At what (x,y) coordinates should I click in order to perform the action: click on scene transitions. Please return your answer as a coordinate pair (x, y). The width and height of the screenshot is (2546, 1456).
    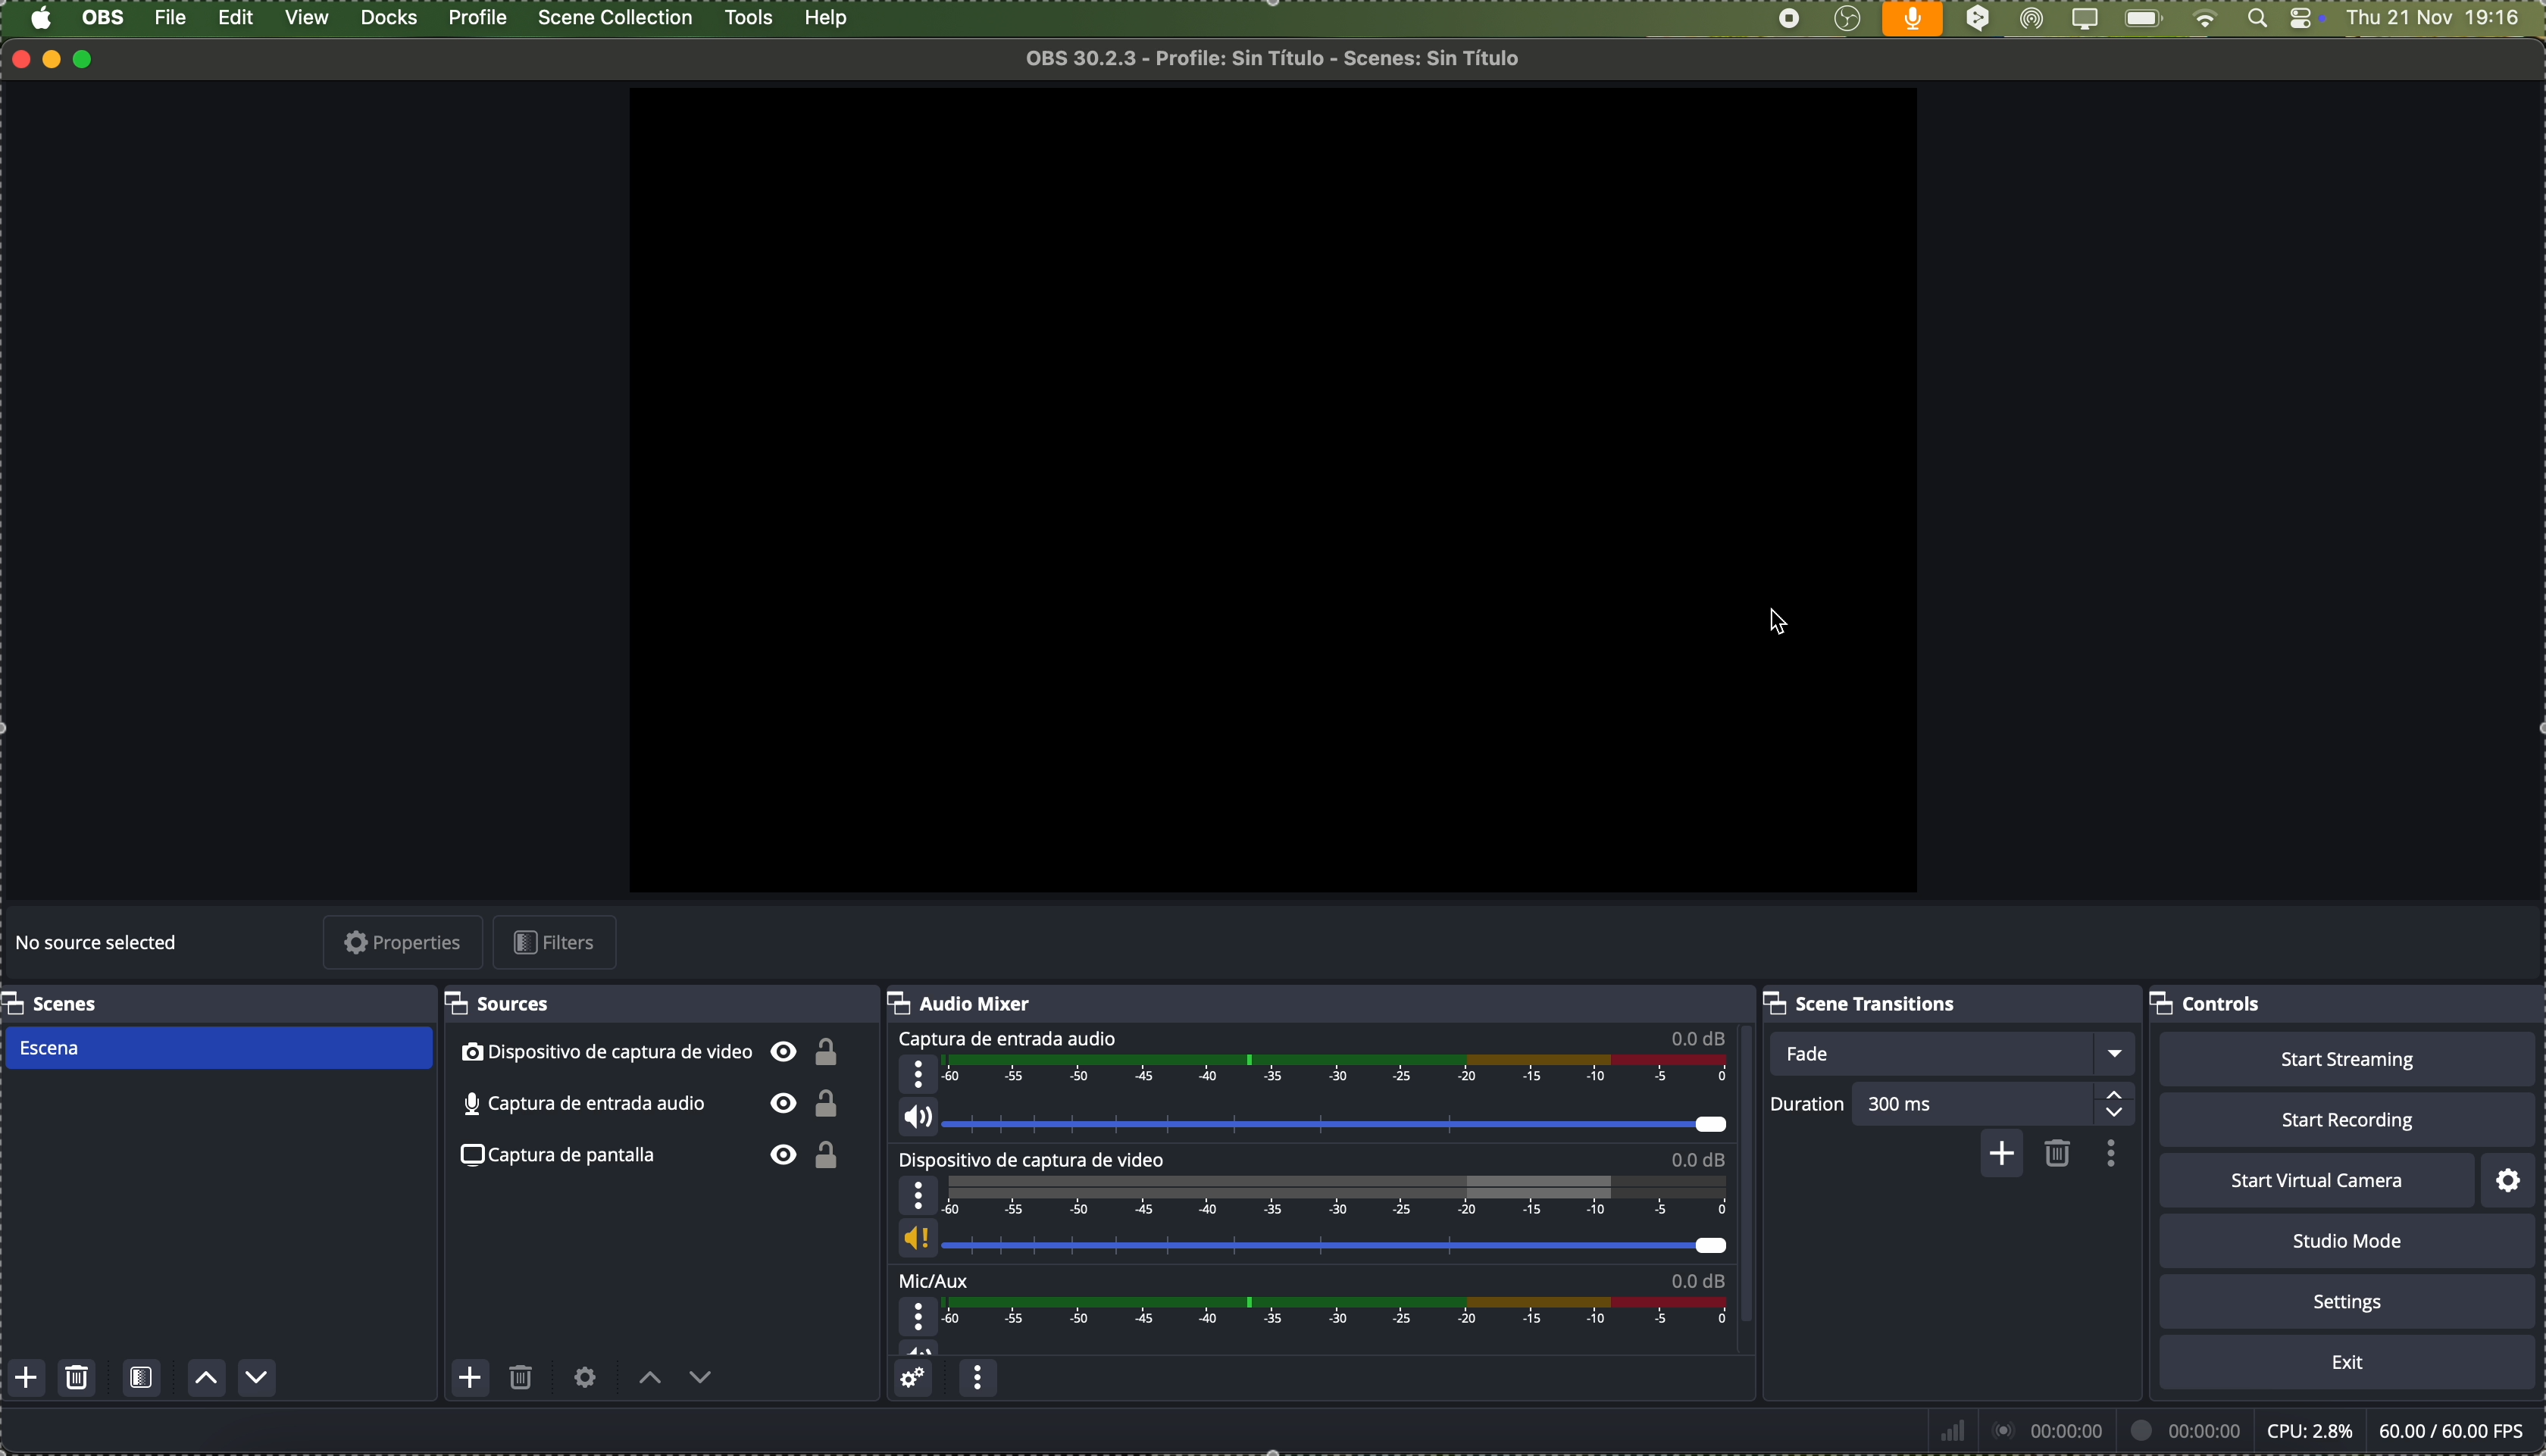
    Looking at the image, I should click on (1866, 1002).